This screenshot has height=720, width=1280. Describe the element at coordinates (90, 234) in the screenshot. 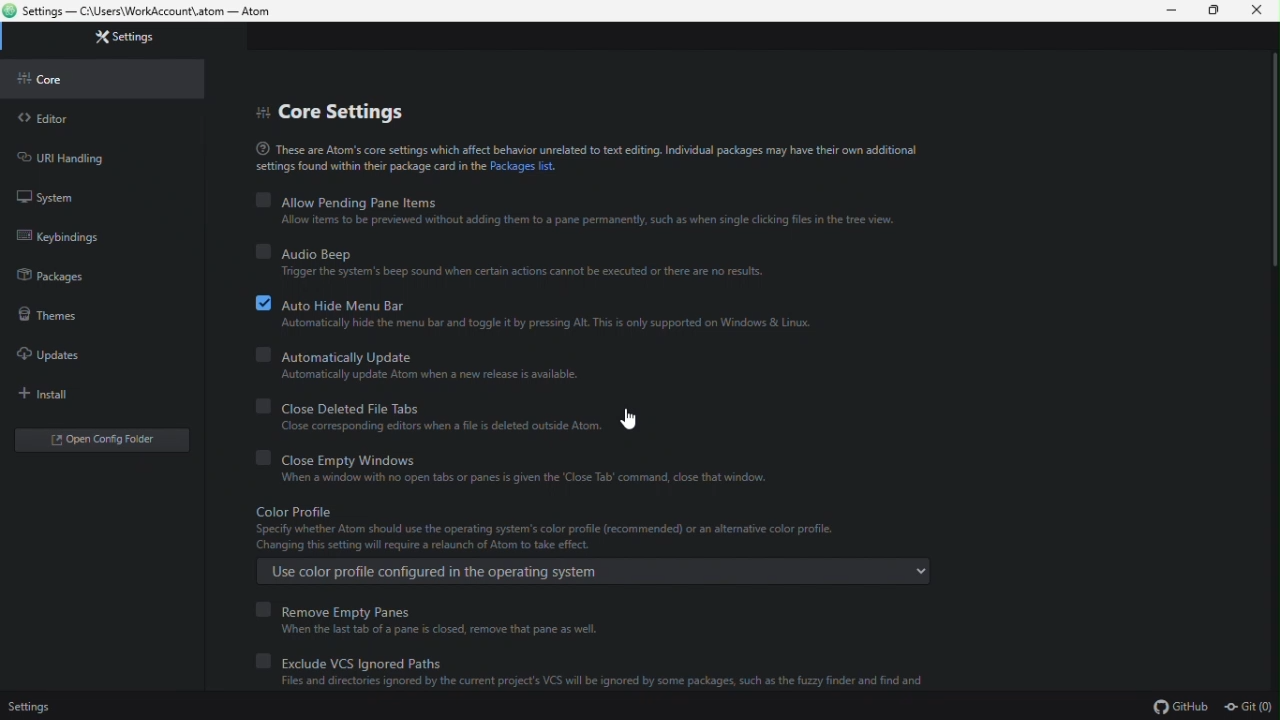

I see `key bindings` at that location.